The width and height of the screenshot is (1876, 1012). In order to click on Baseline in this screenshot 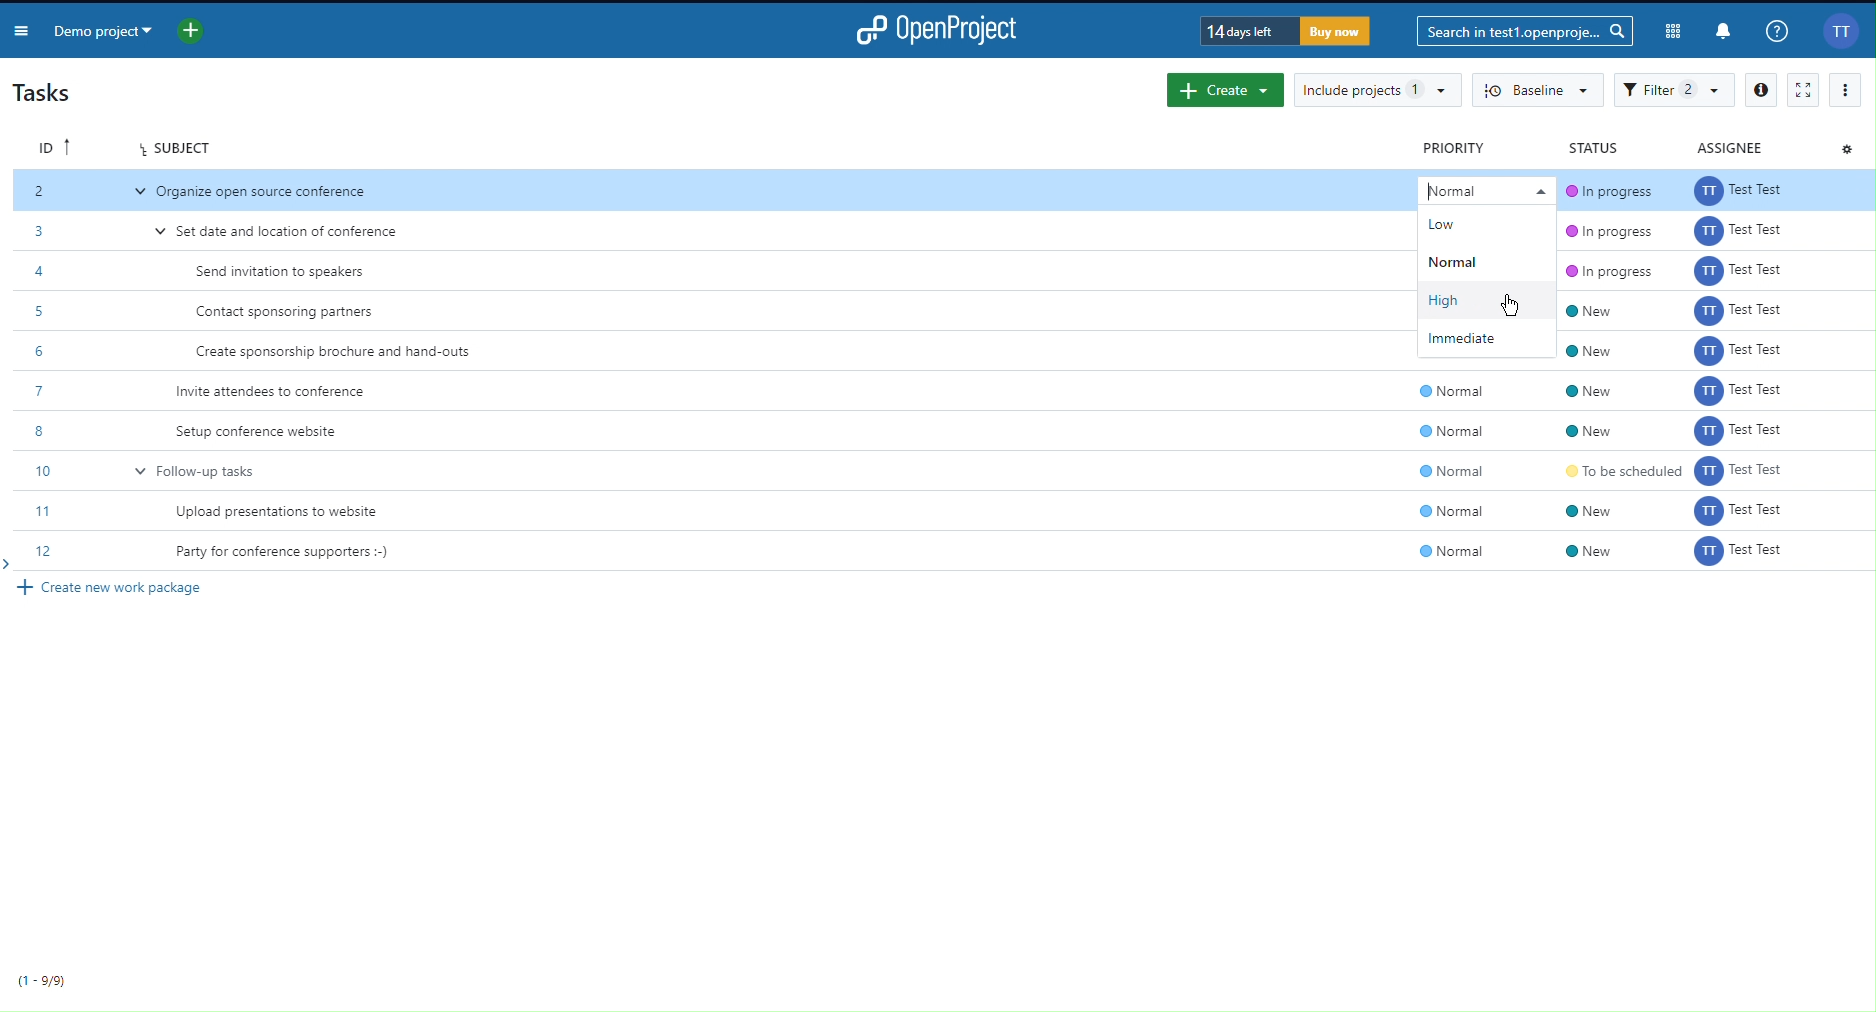, I will do `click(1538, 91)`.